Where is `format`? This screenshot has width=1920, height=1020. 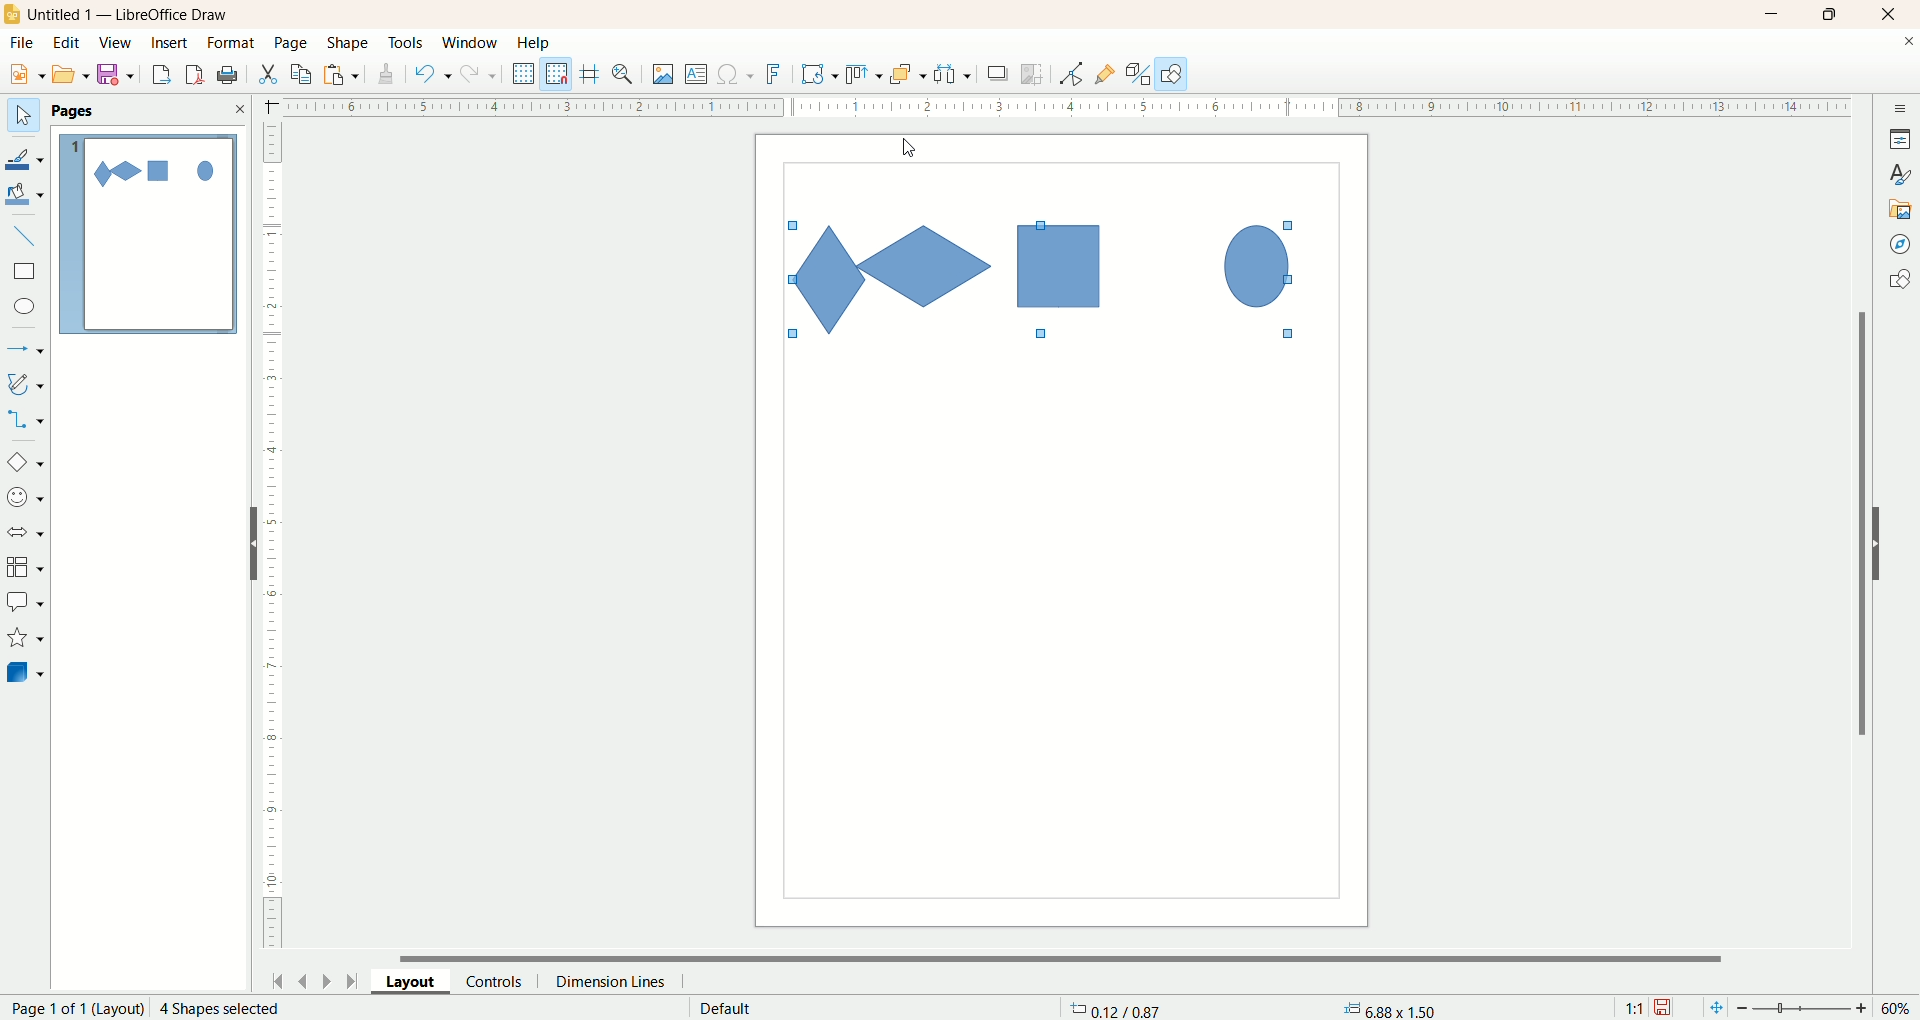 format is located at coordinates (233, 44).